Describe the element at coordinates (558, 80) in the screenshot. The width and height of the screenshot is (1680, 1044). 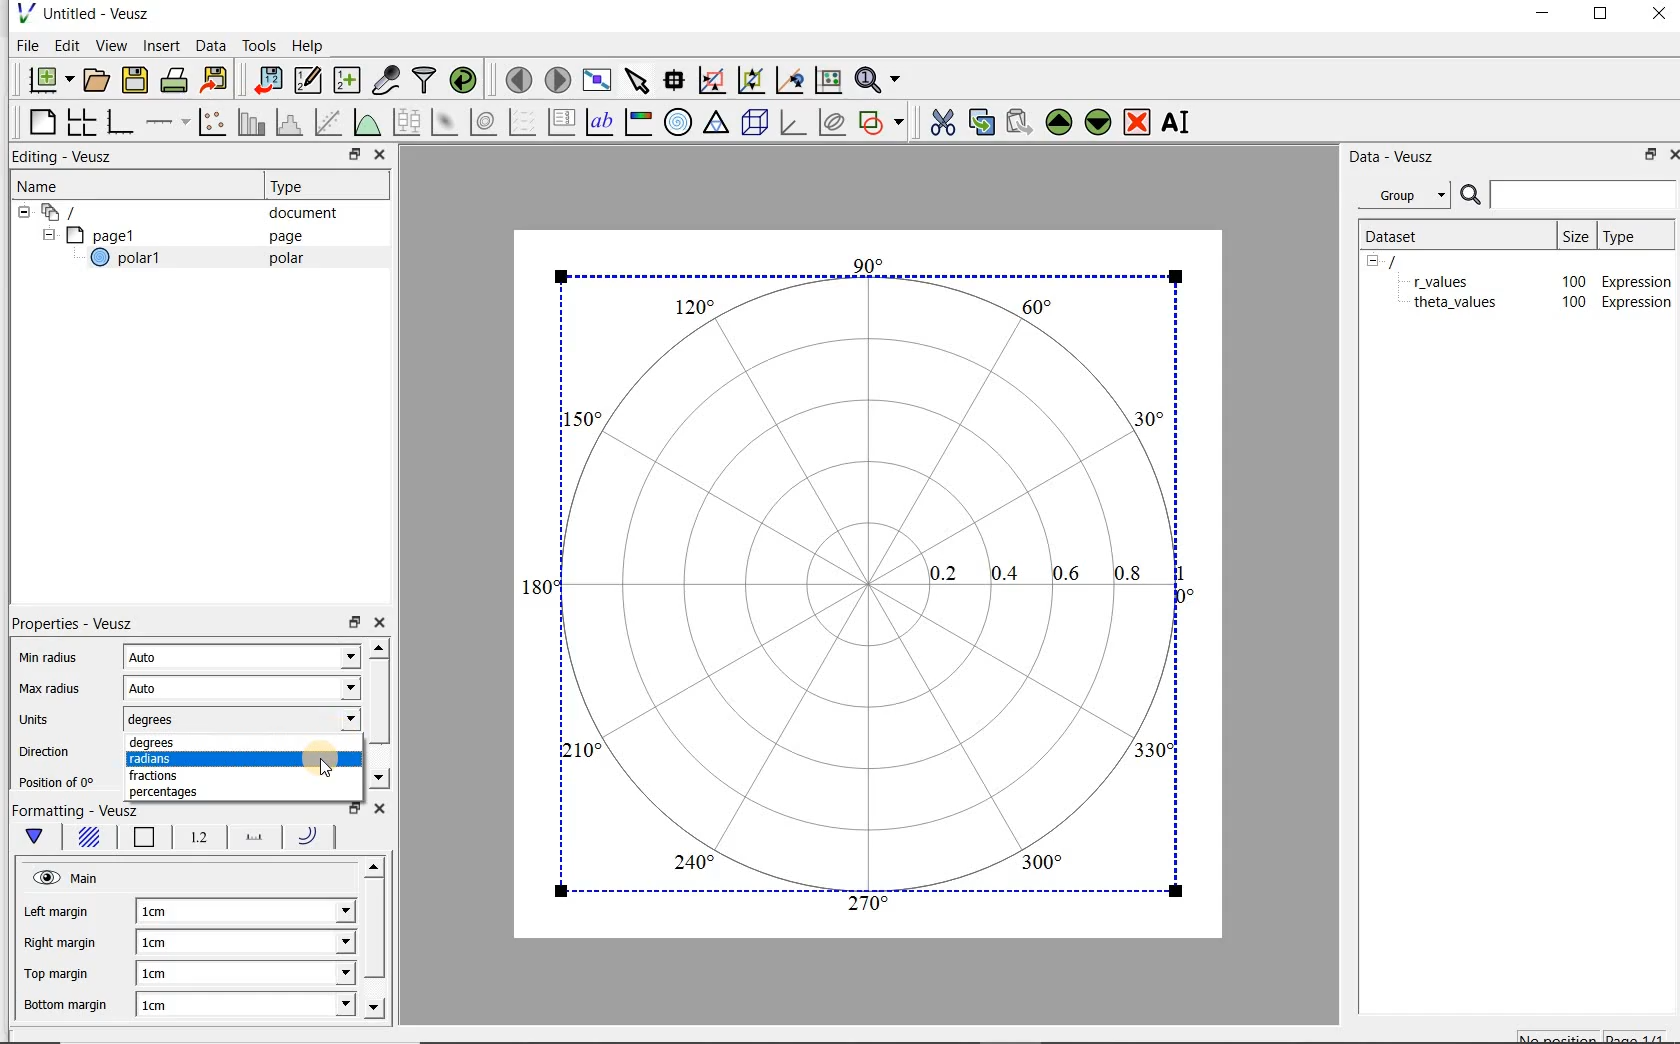
I see `move to the next page` at that location.